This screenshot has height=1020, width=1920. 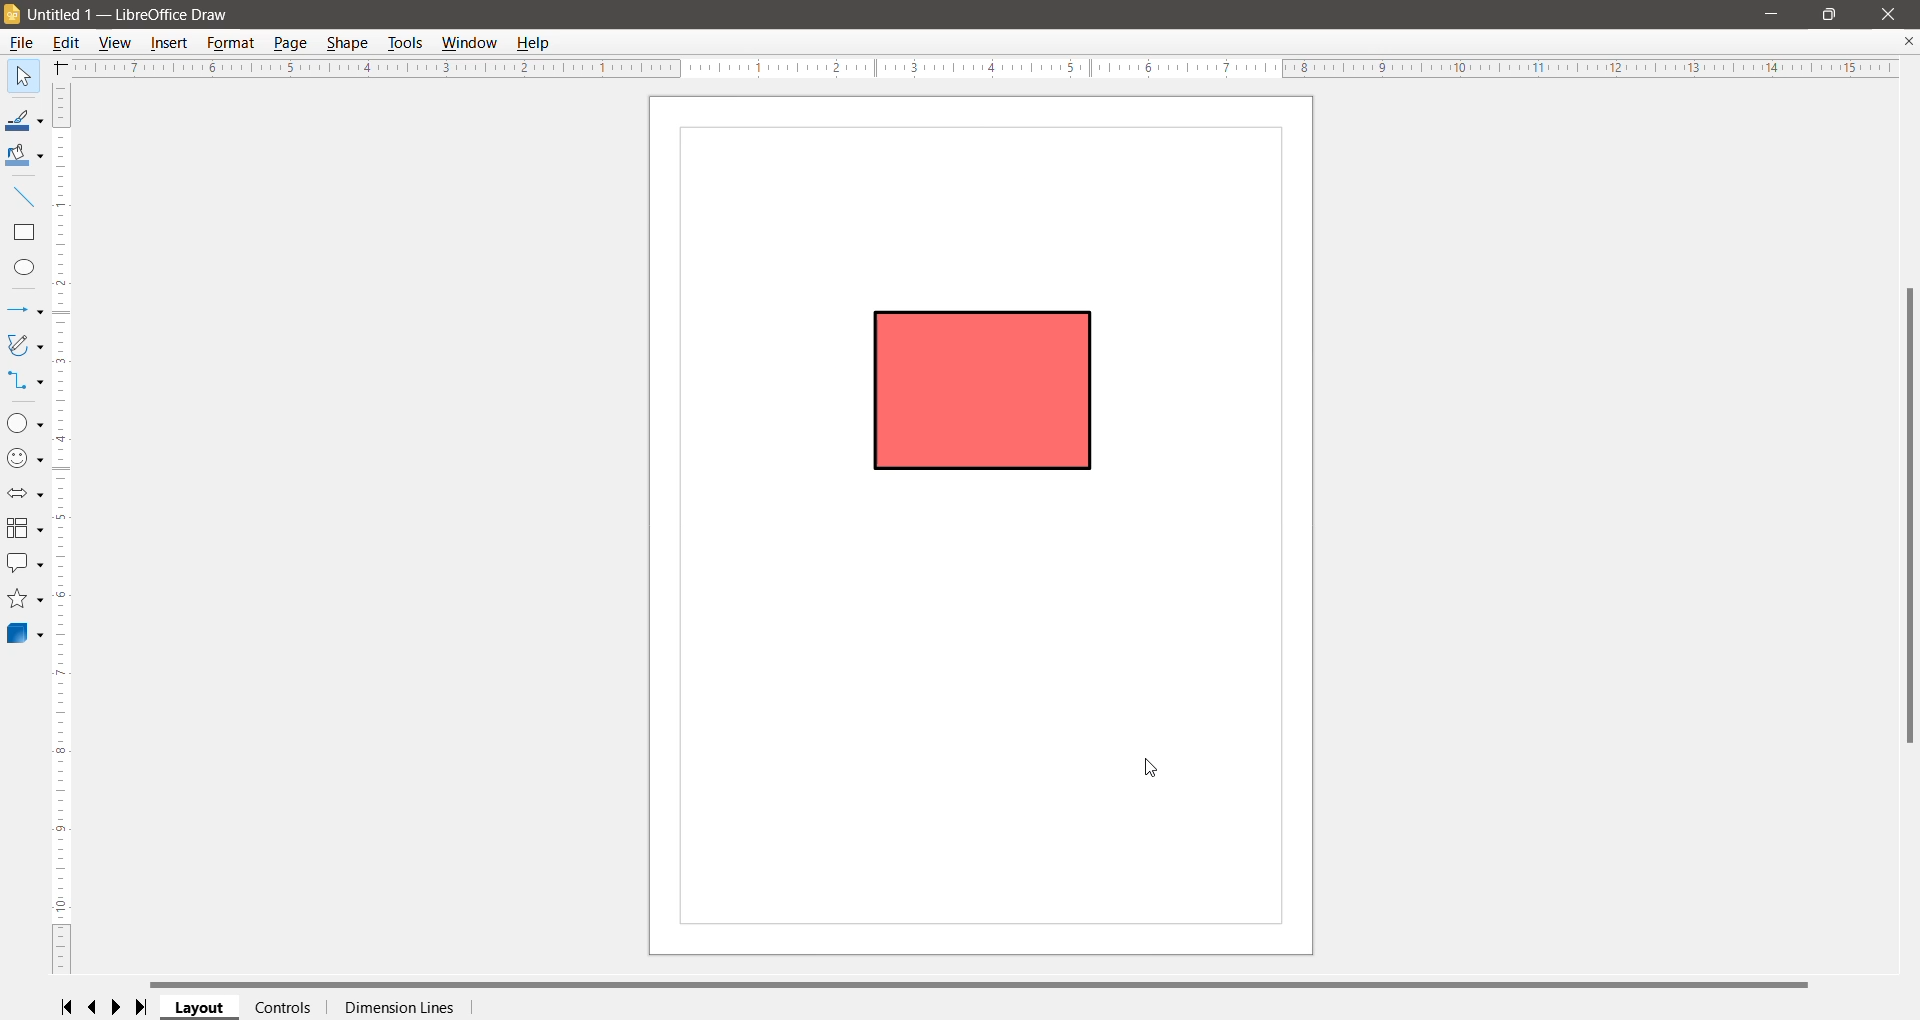 What do you see at coordinates (20, 44) in the screenshot?
I see `File` at bounding box center [20, 44].